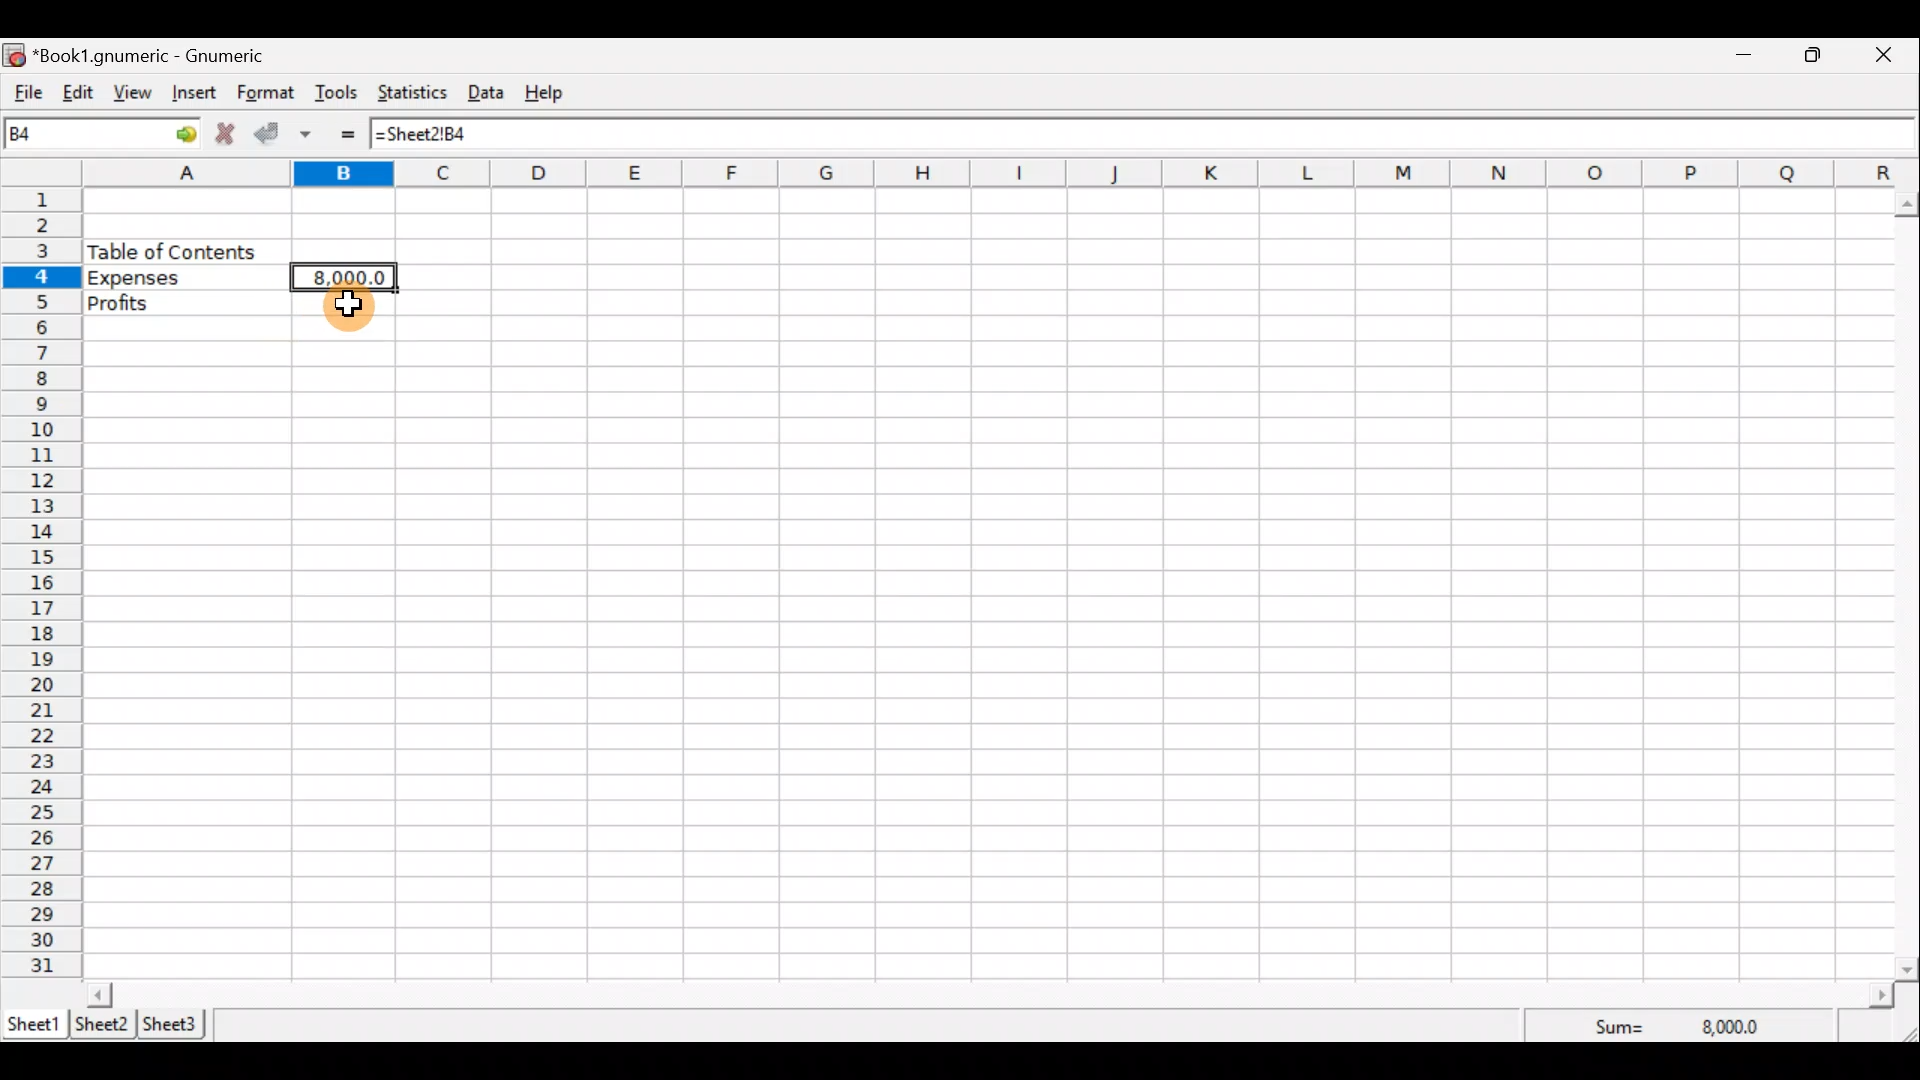 The width and height of the screenshot is (1920, 1080). What do you see at coordinates (991, 994) in the screenshot?
I see `Scroll bar` at bounding box center [991, 994].